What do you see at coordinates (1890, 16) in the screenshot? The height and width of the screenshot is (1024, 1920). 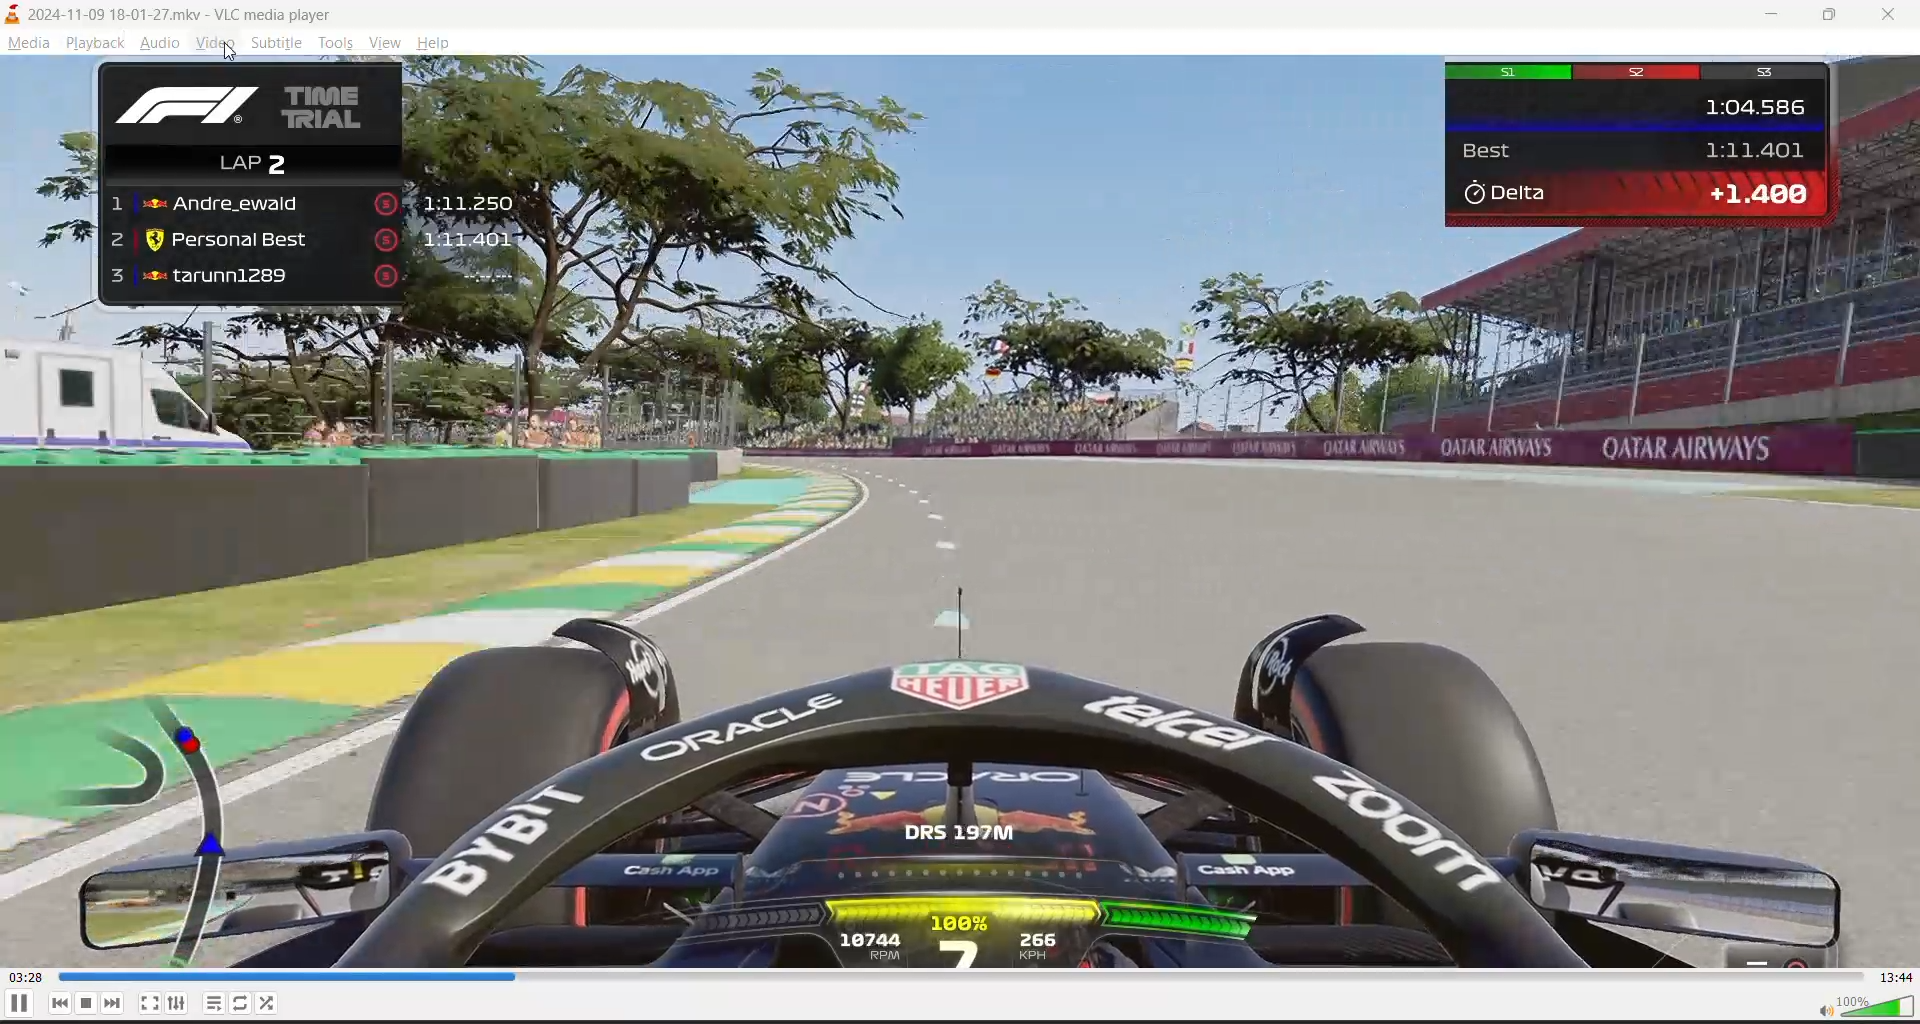 I see `close` at bounding box center [1890, 16].